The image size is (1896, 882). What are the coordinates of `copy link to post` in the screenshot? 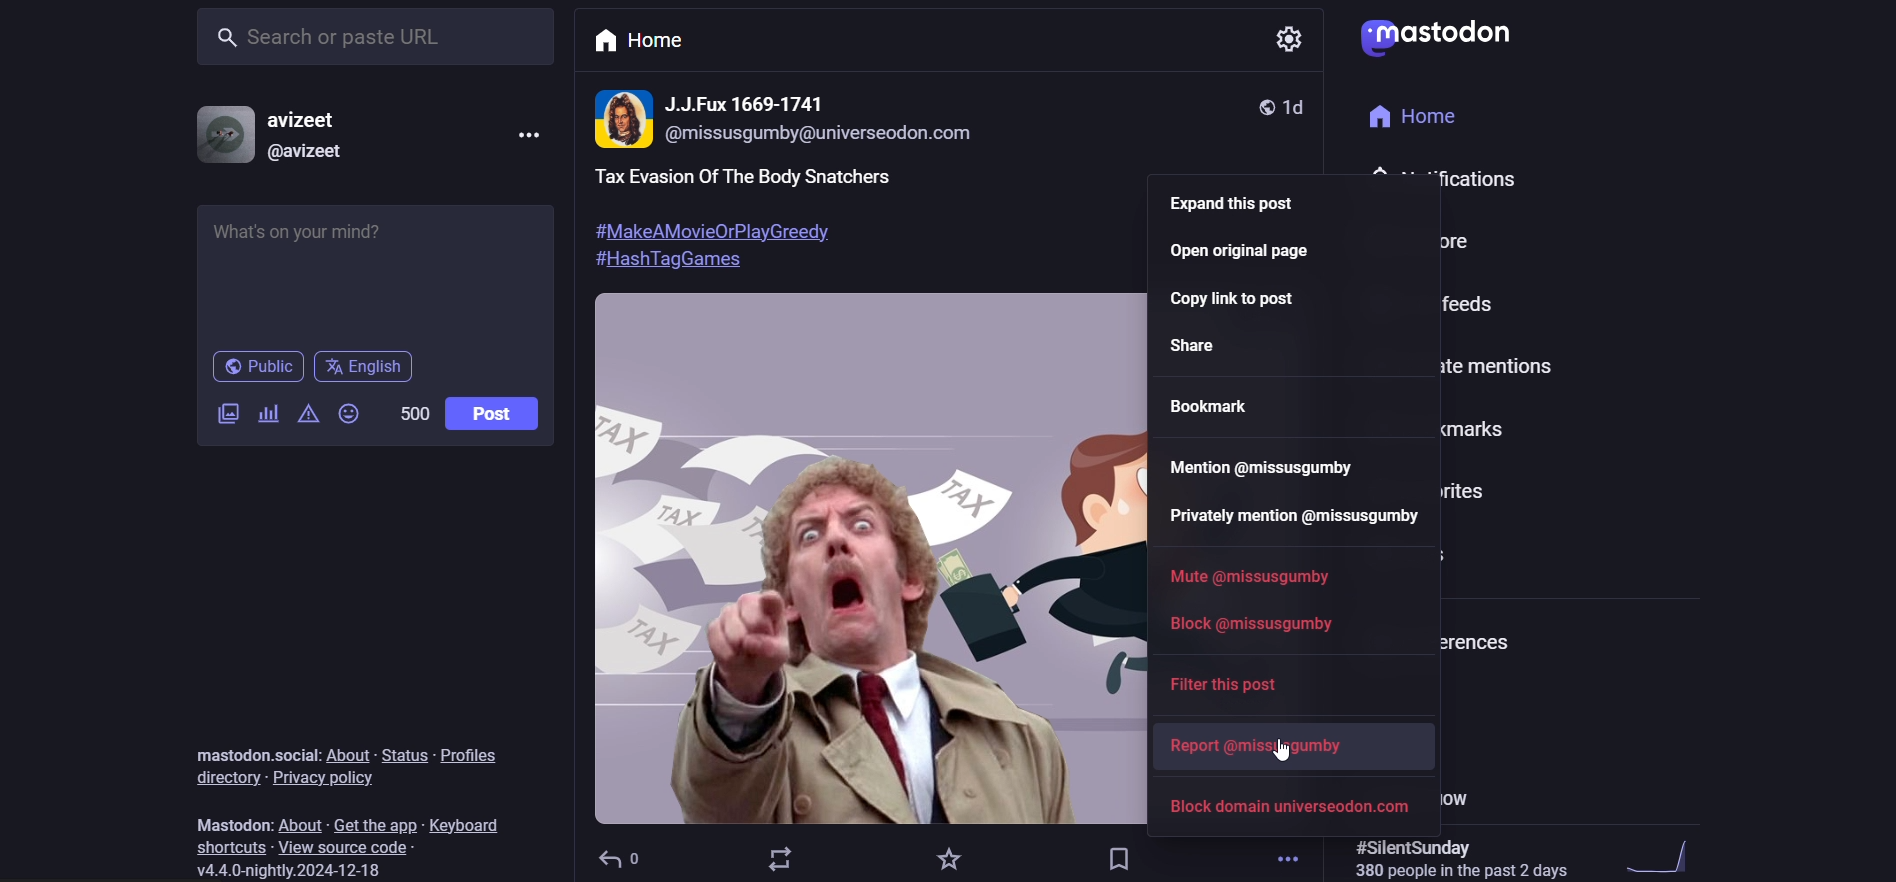 It's located at (1234, 297).